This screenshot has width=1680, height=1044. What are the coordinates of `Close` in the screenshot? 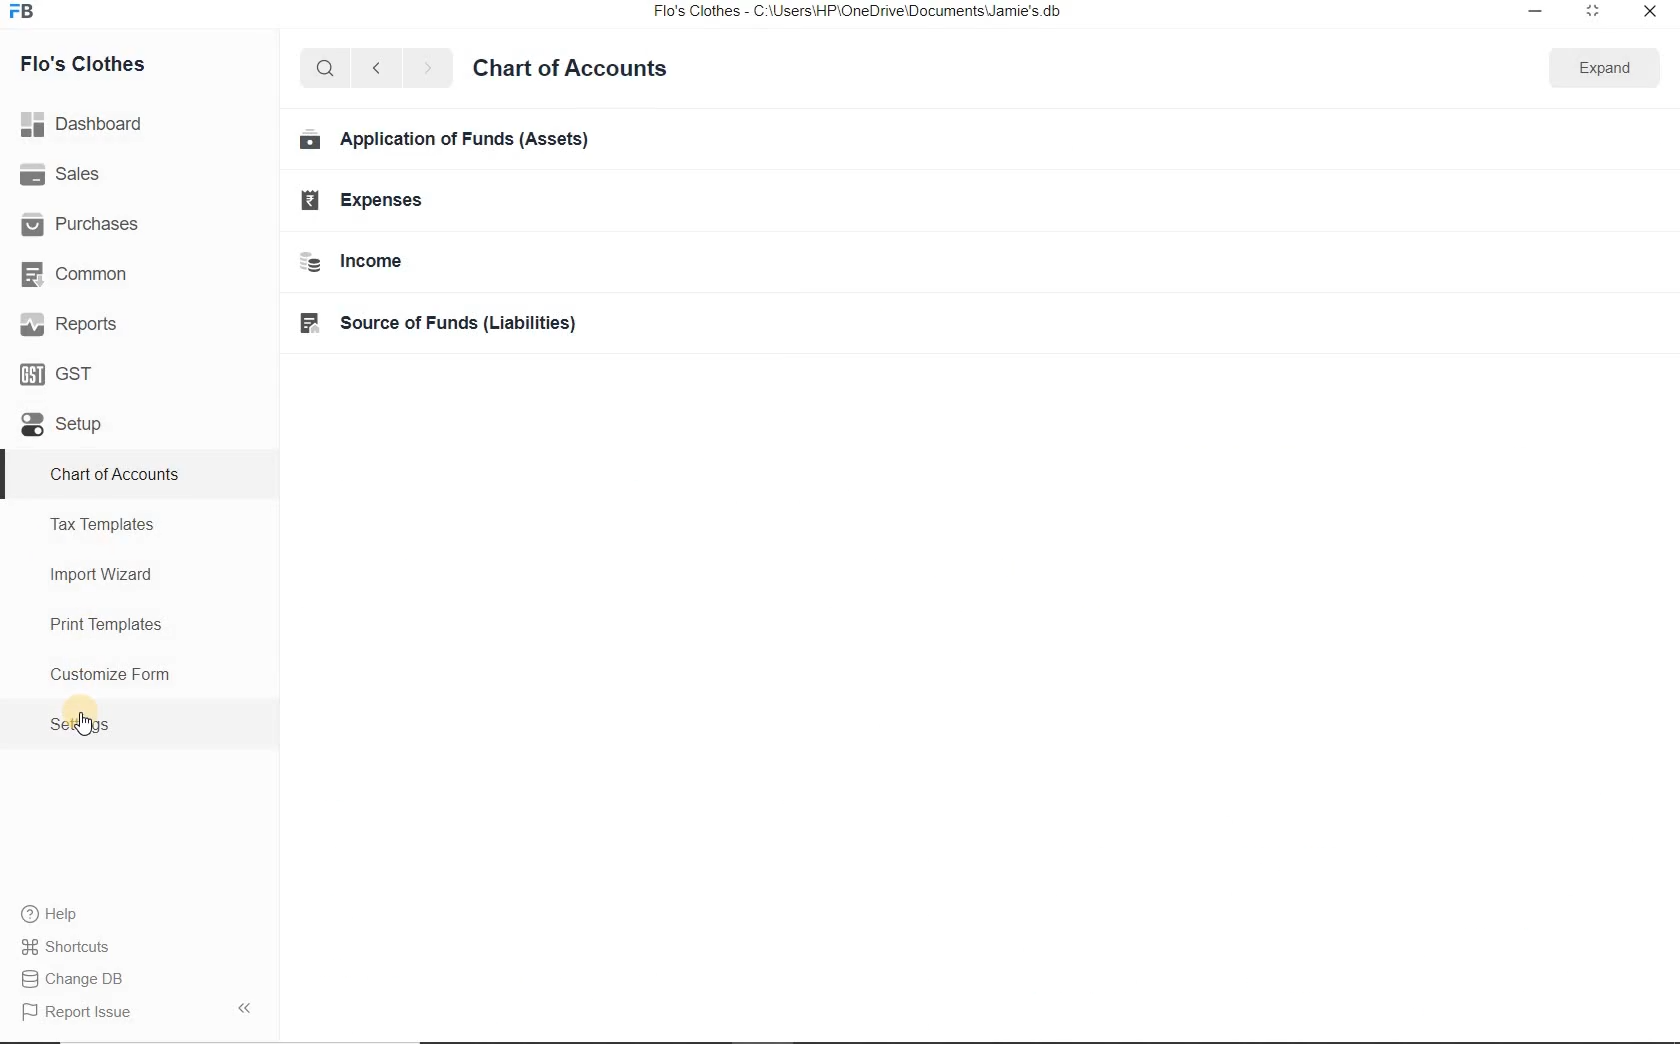 It's located at (1650, 10).